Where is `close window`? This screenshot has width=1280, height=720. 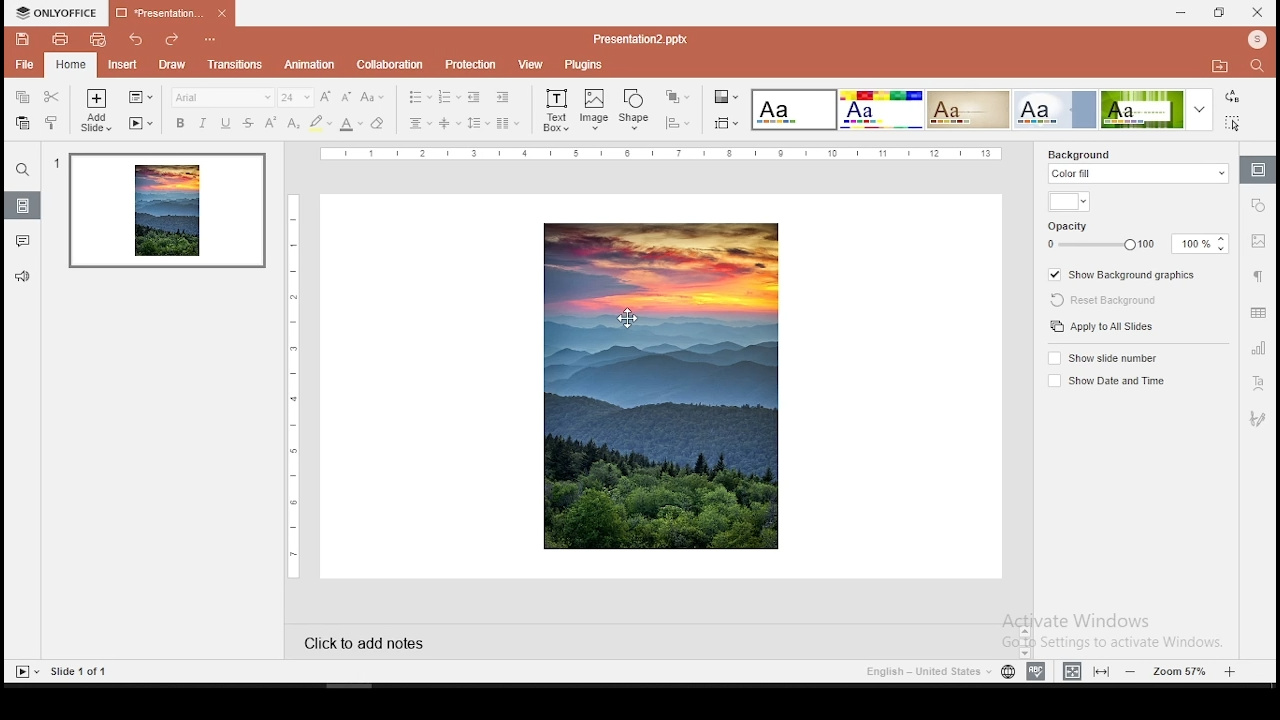
close window is located at coordinates (1256, 13).